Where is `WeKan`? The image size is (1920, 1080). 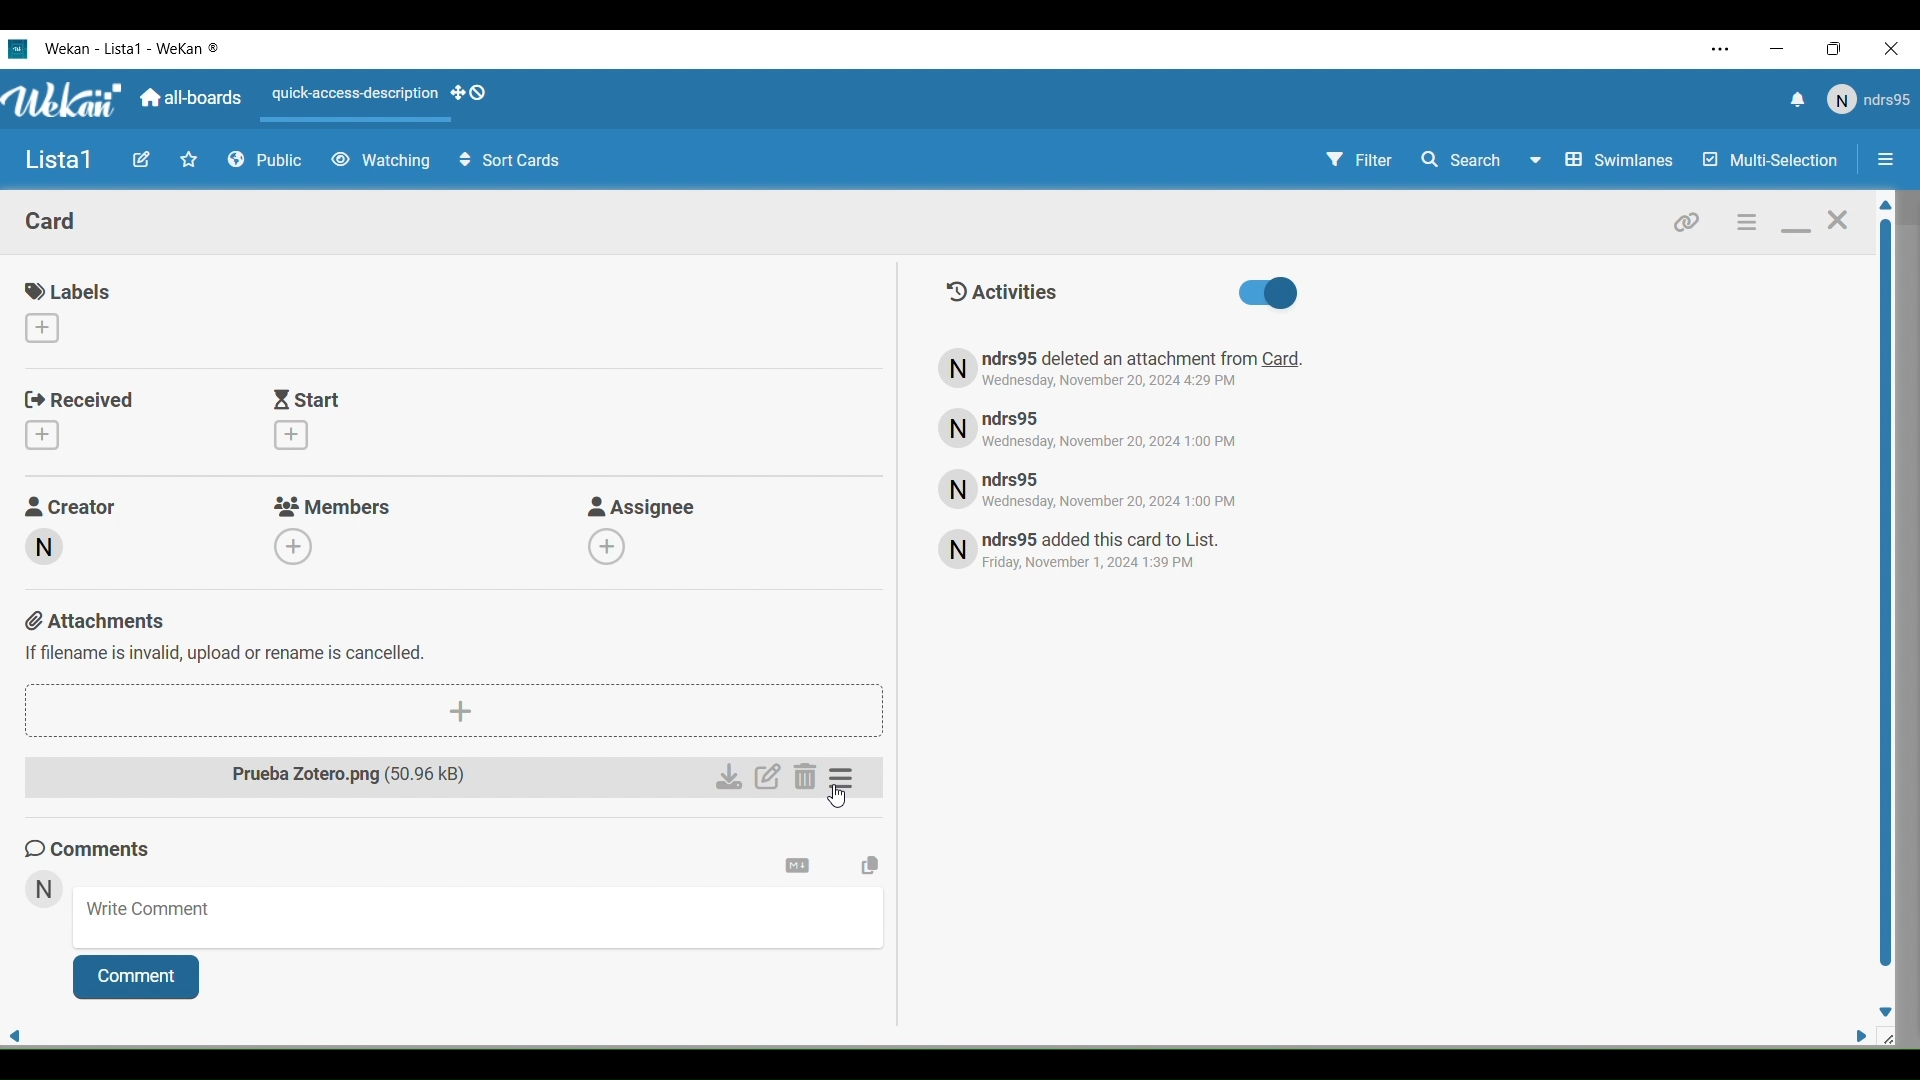 WeKan is located at coordinates (64, 100).